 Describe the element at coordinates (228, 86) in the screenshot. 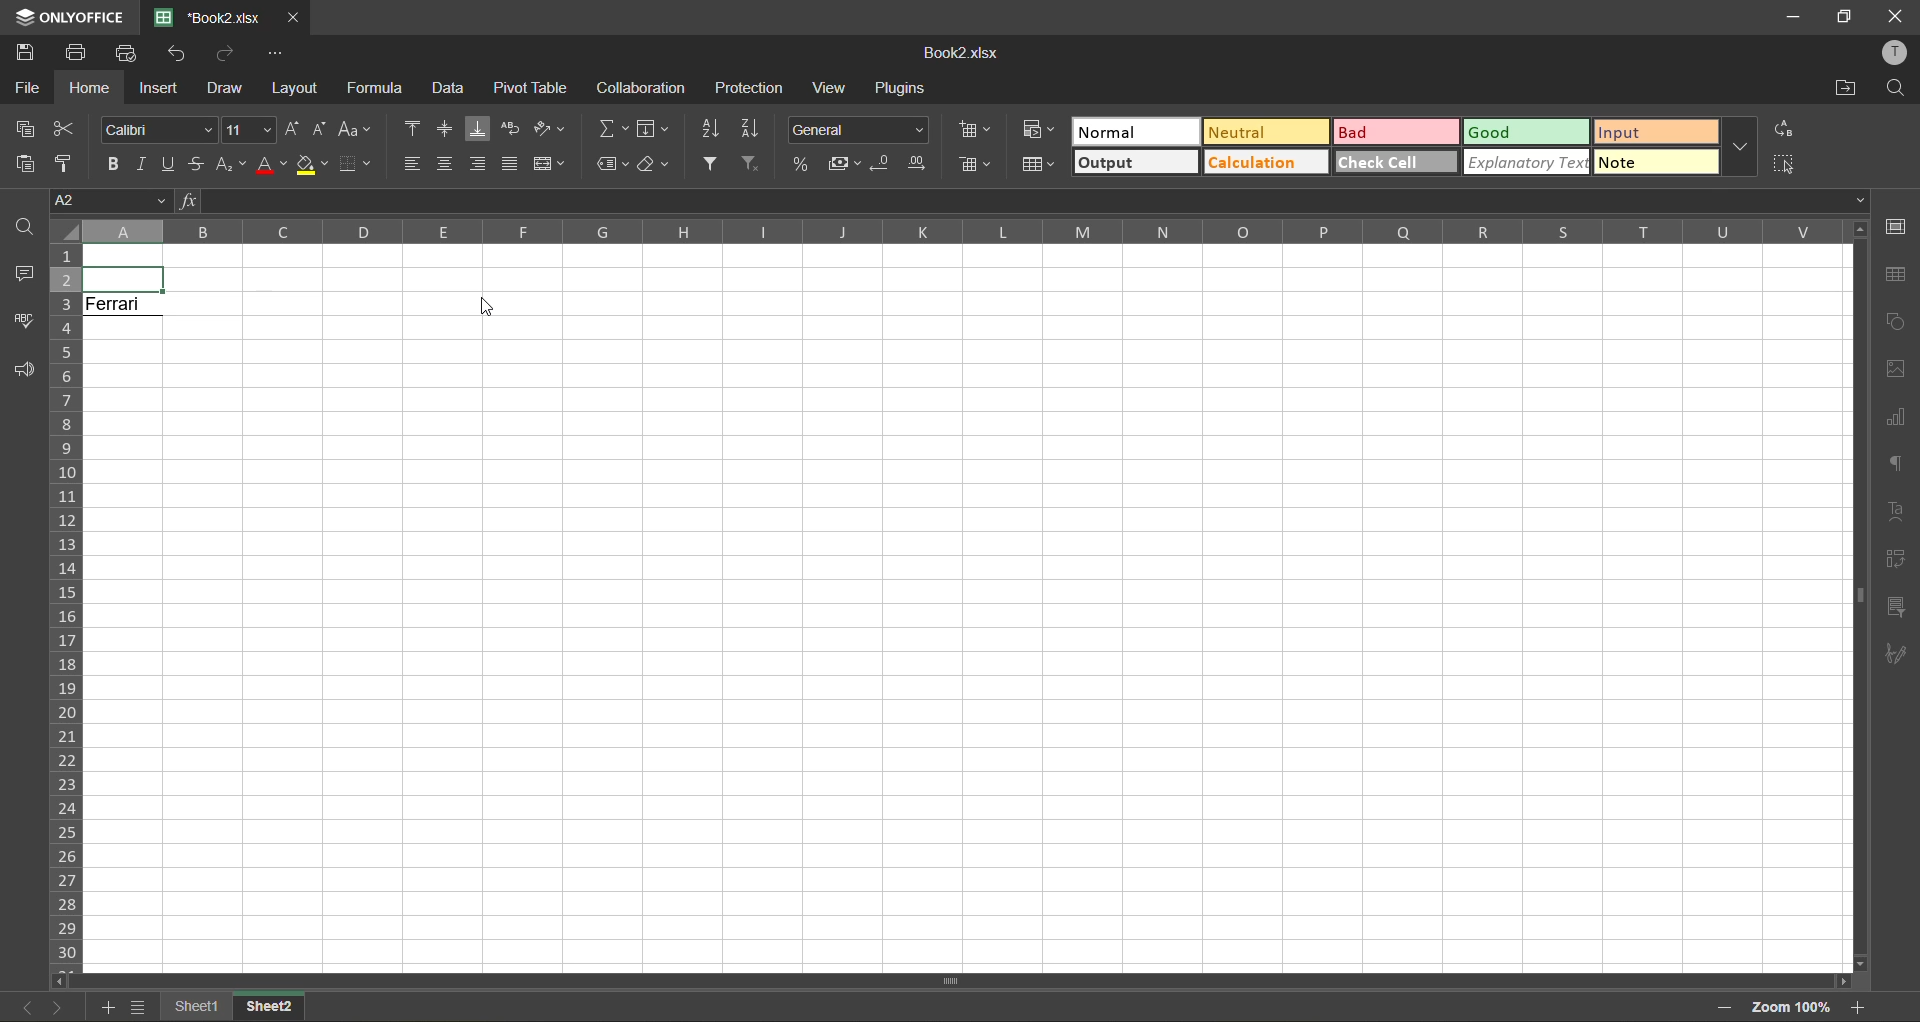

I see `draw` at that location.